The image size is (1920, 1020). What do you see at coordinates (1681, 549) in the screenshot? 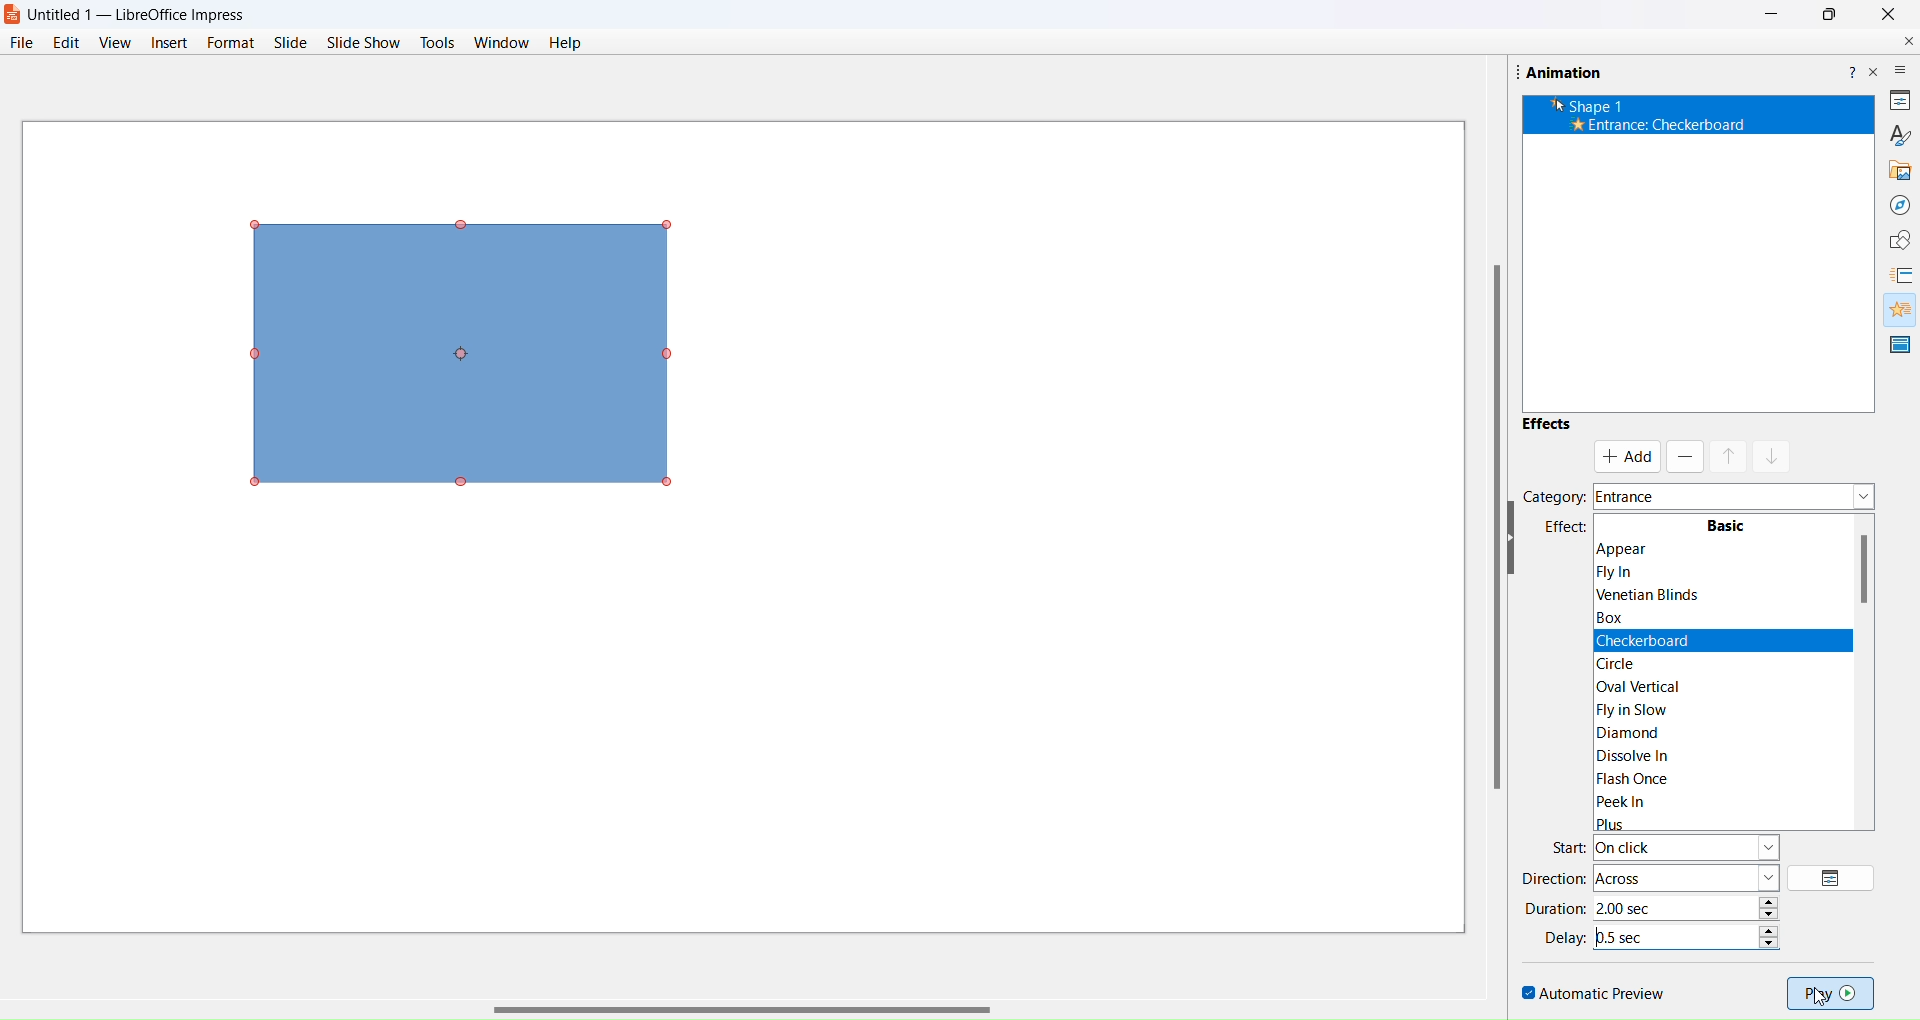
I see `Appear` at bounding box center [1681, 549].